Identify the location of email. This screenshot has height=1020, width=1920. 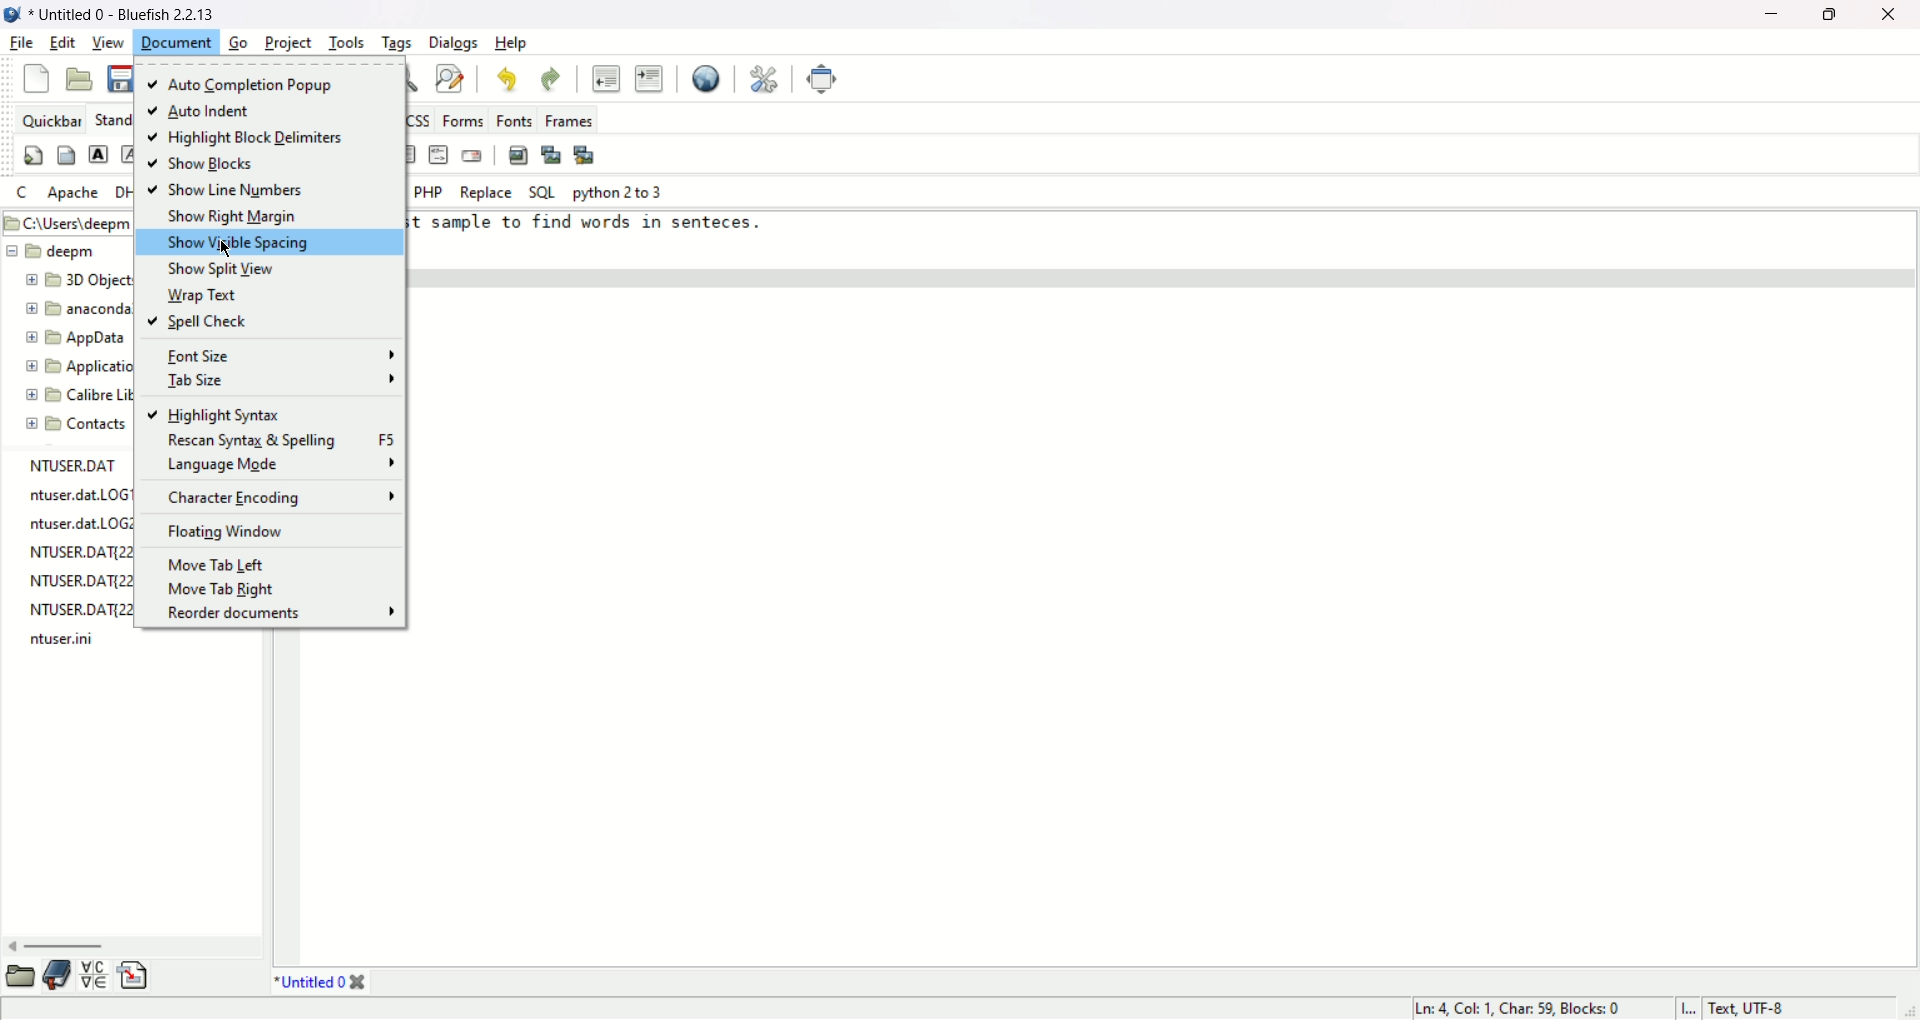
(473, 155).